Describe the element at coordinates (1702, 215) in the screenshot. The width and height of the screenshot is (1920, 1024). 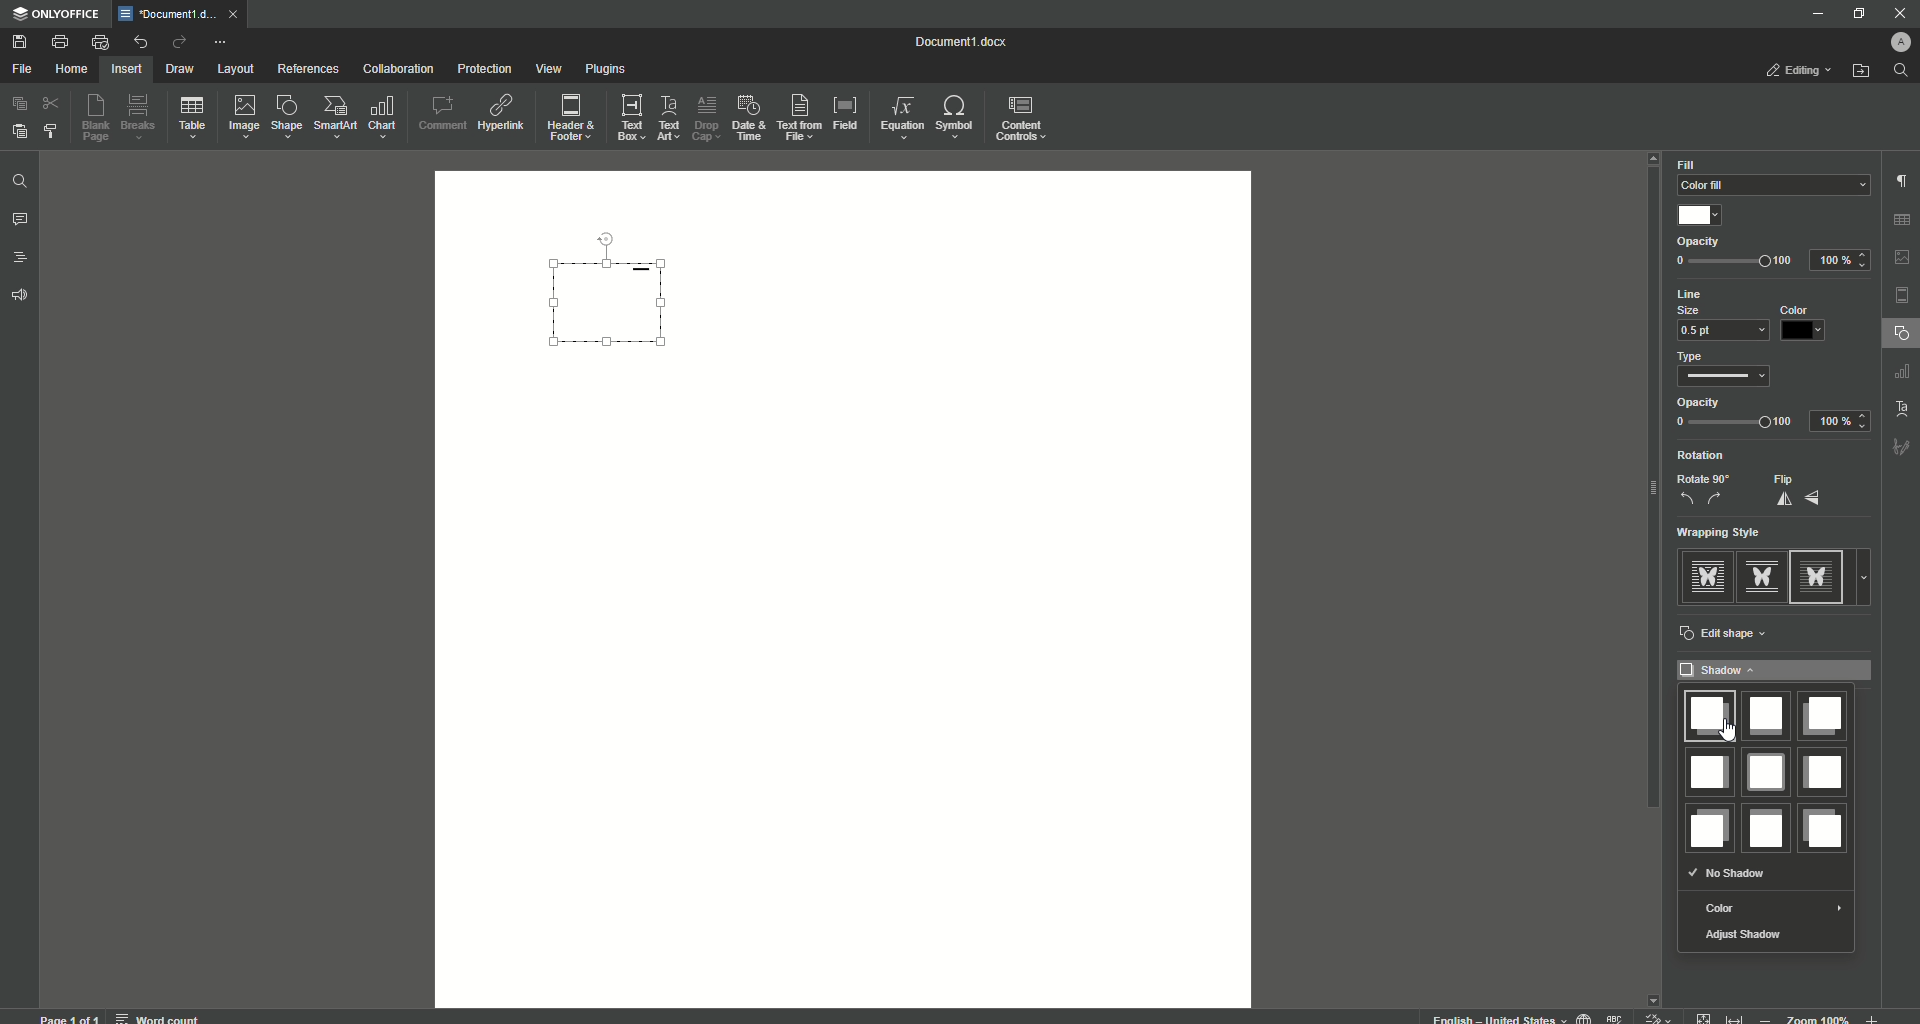
I see `White Box` at that location.